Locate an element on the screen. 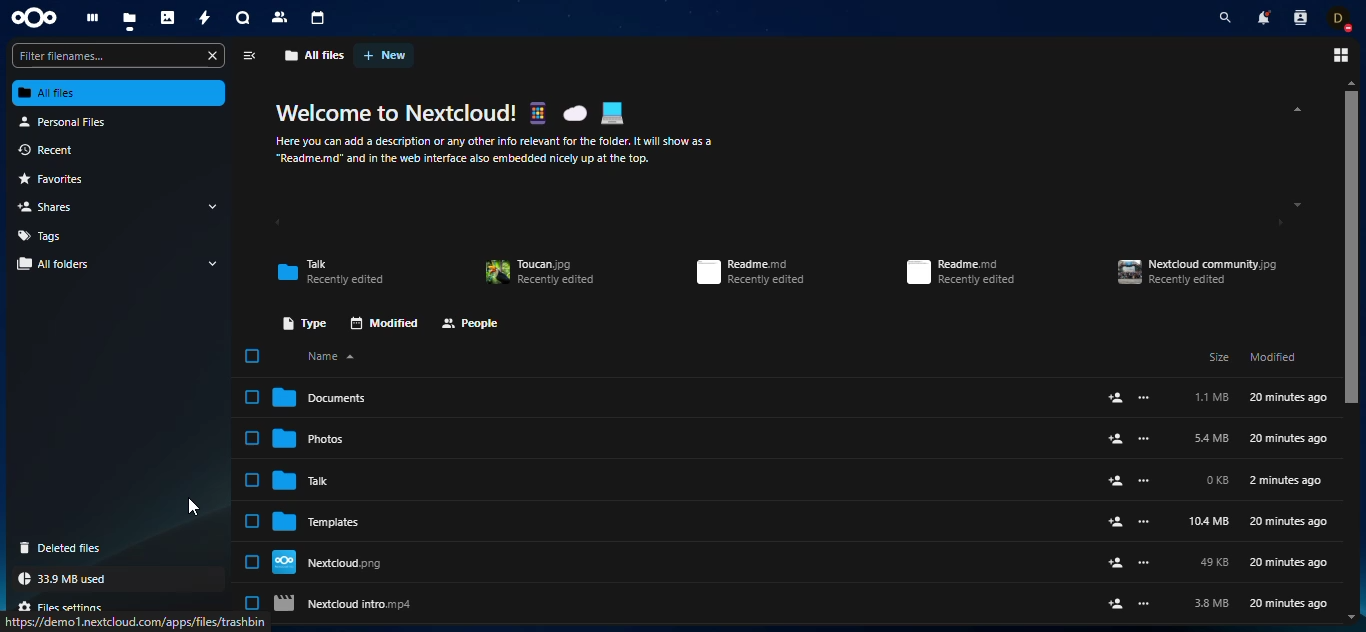  Contacts is located at coordinates (281, 16).